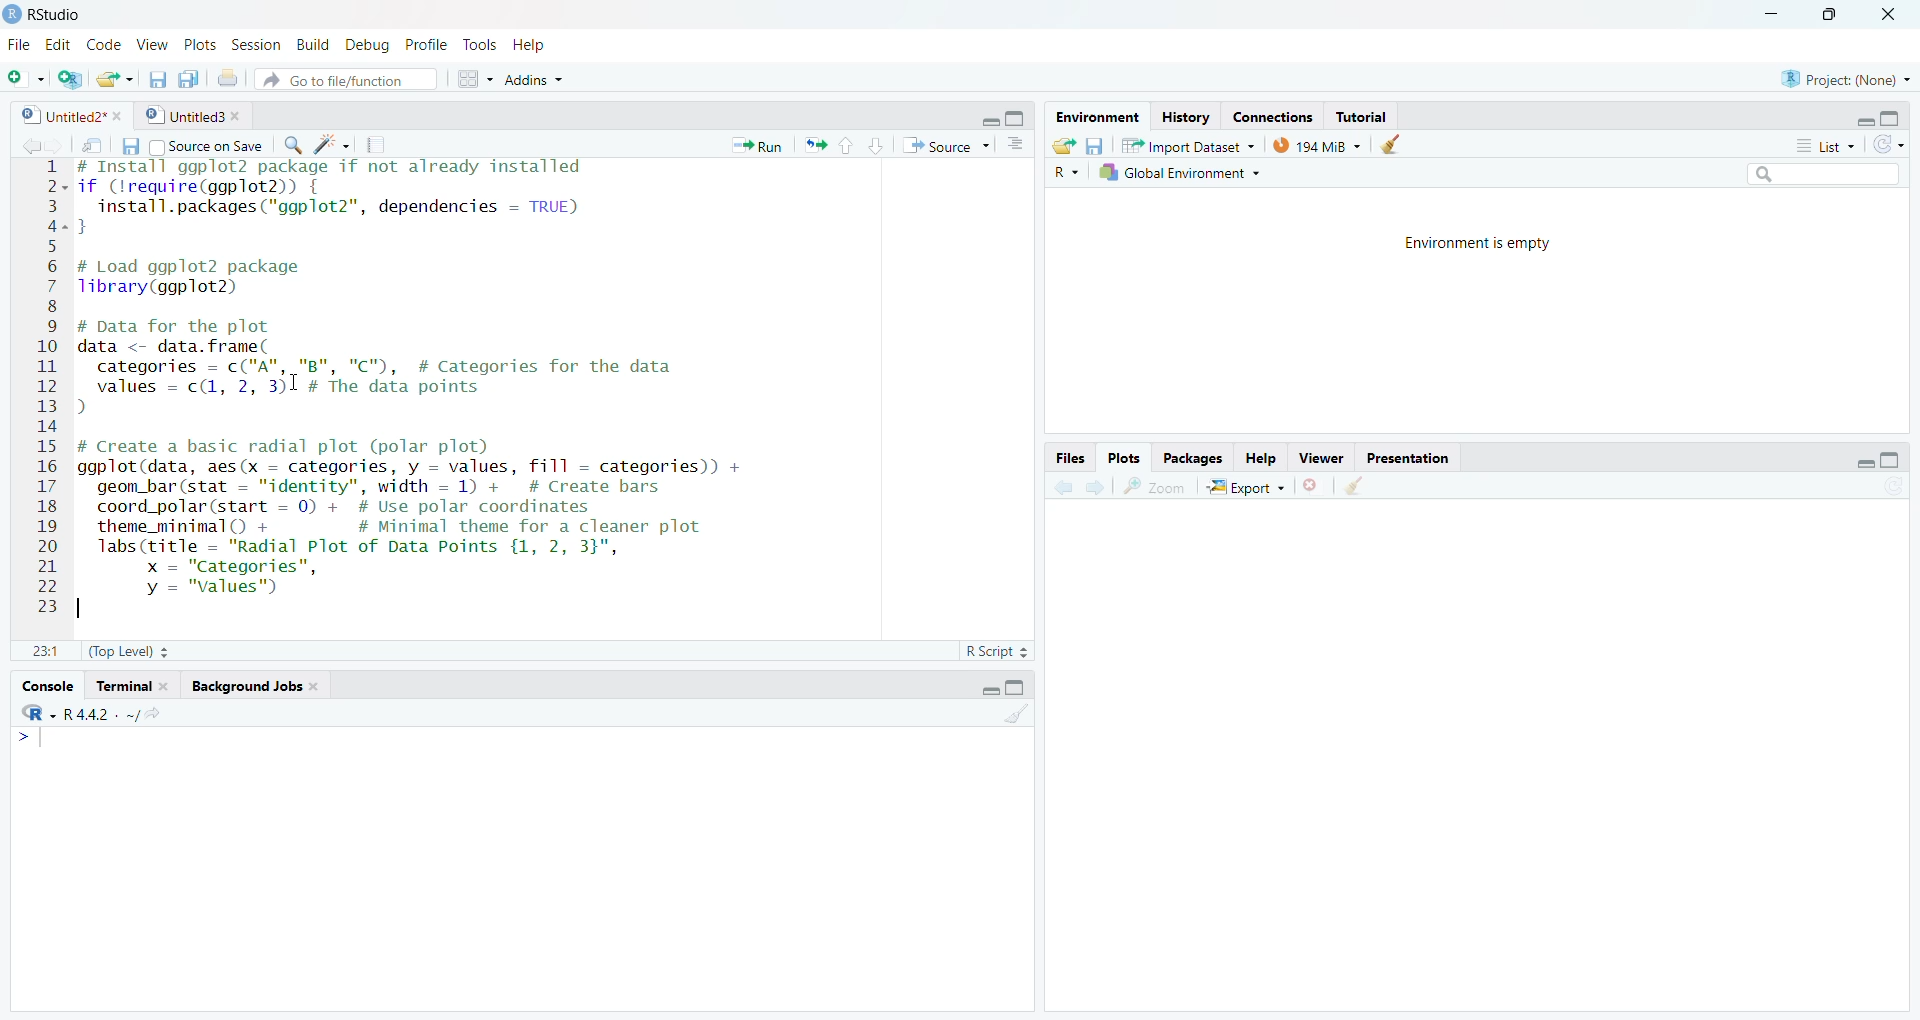 Image resolution: width=1920 pixels, height=1020 pixels. I want to click on Session, so click(256, 44).